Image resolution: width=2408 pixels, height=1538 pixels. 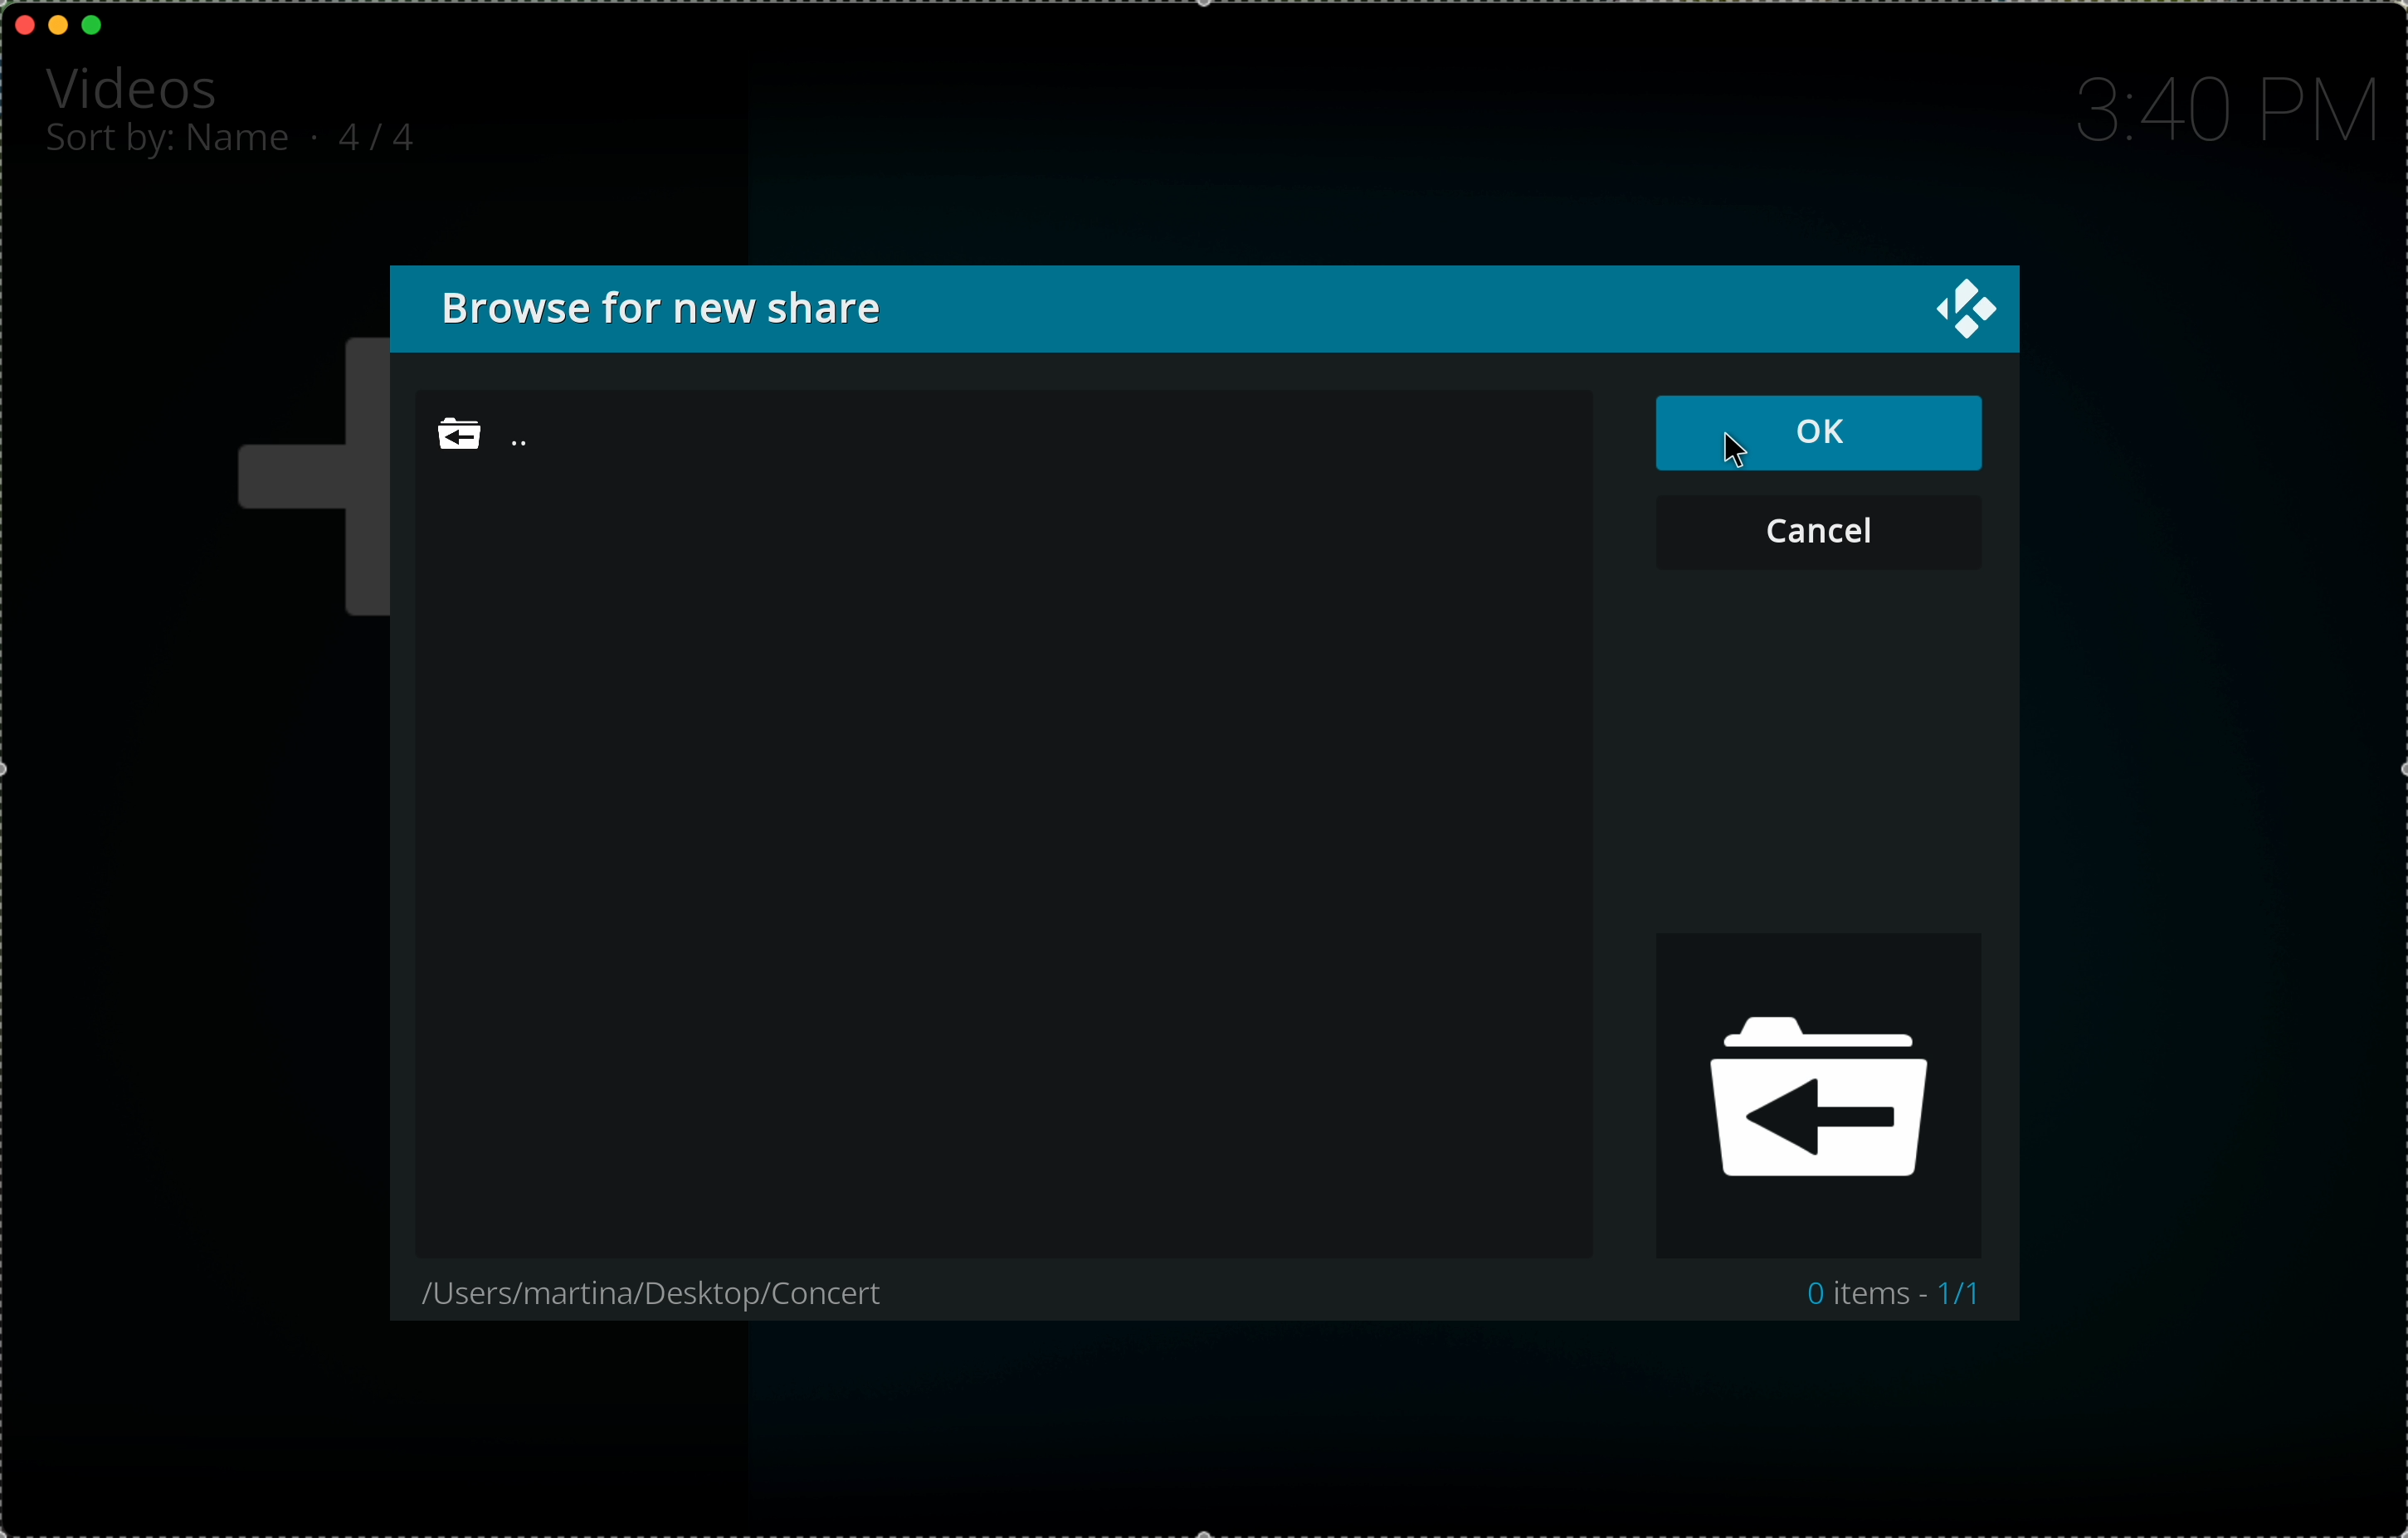 I want to click on file path, so click(x=664, y=1294).